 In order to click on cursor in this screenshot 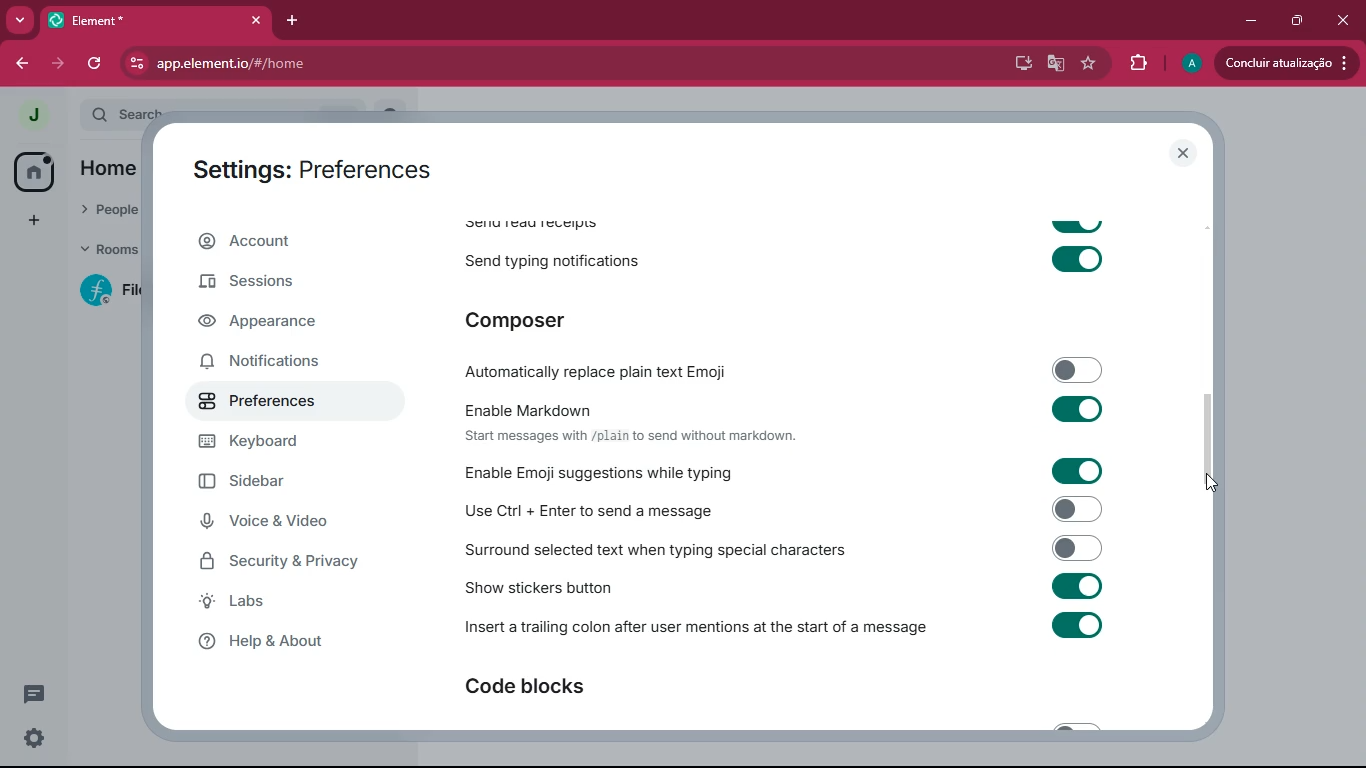, I will do `click(1213, 483)`.